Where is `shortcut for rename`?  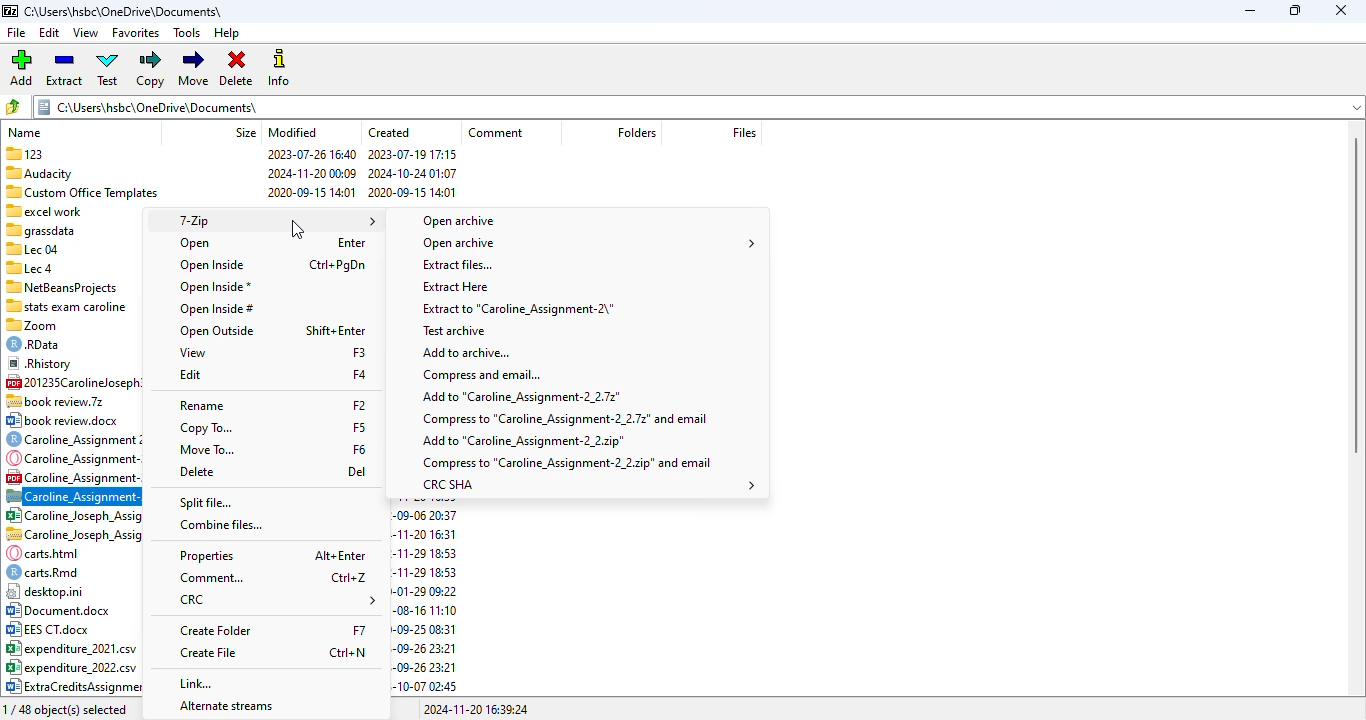
shortcut for rename is located at coordinates (359, 404).